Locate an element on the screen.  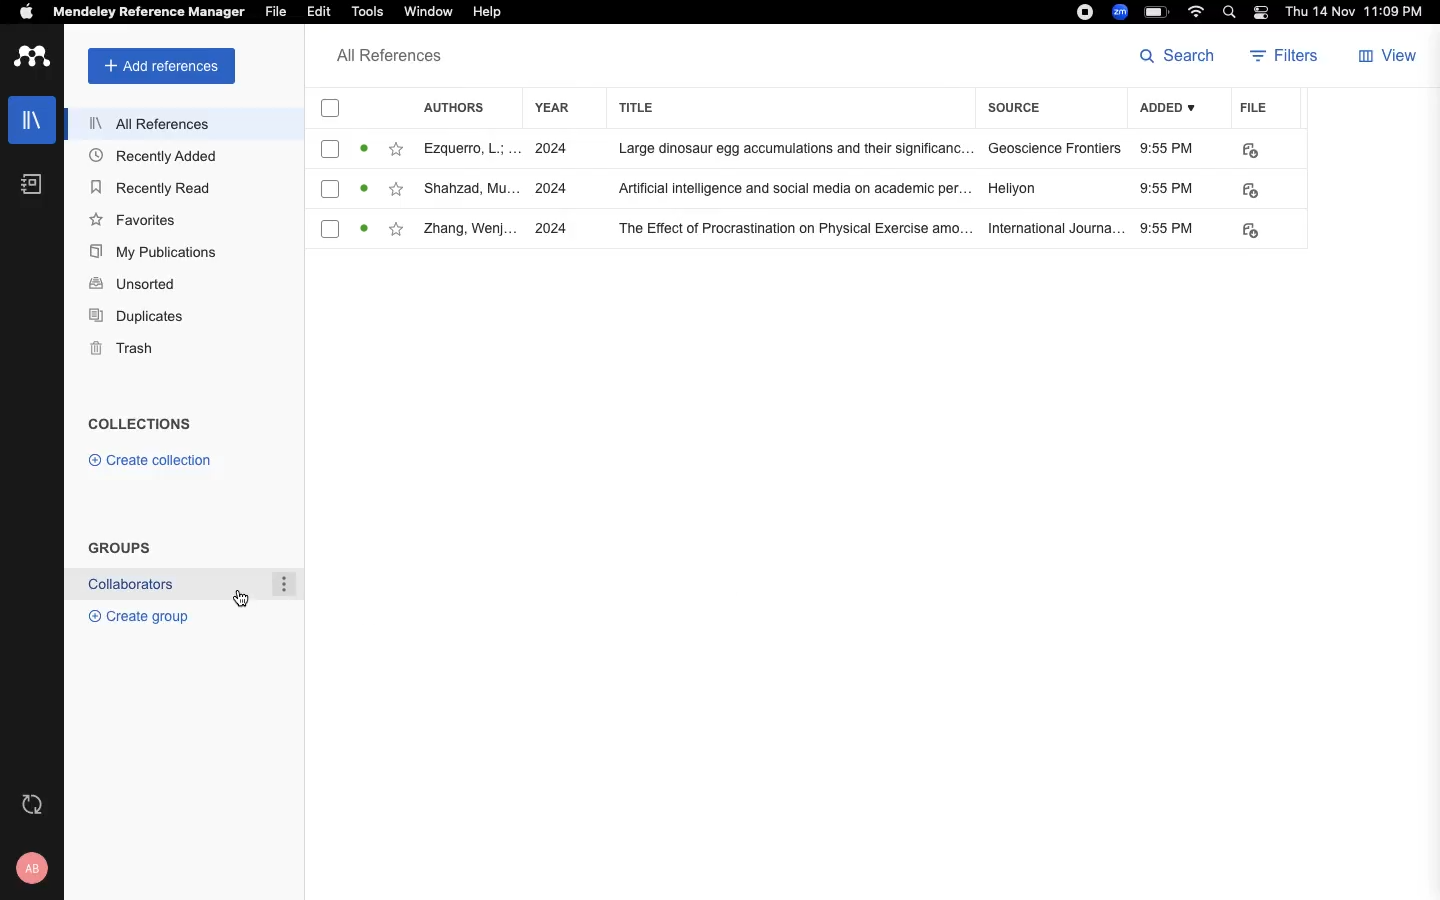
search is located at coordinates (1177, 57).